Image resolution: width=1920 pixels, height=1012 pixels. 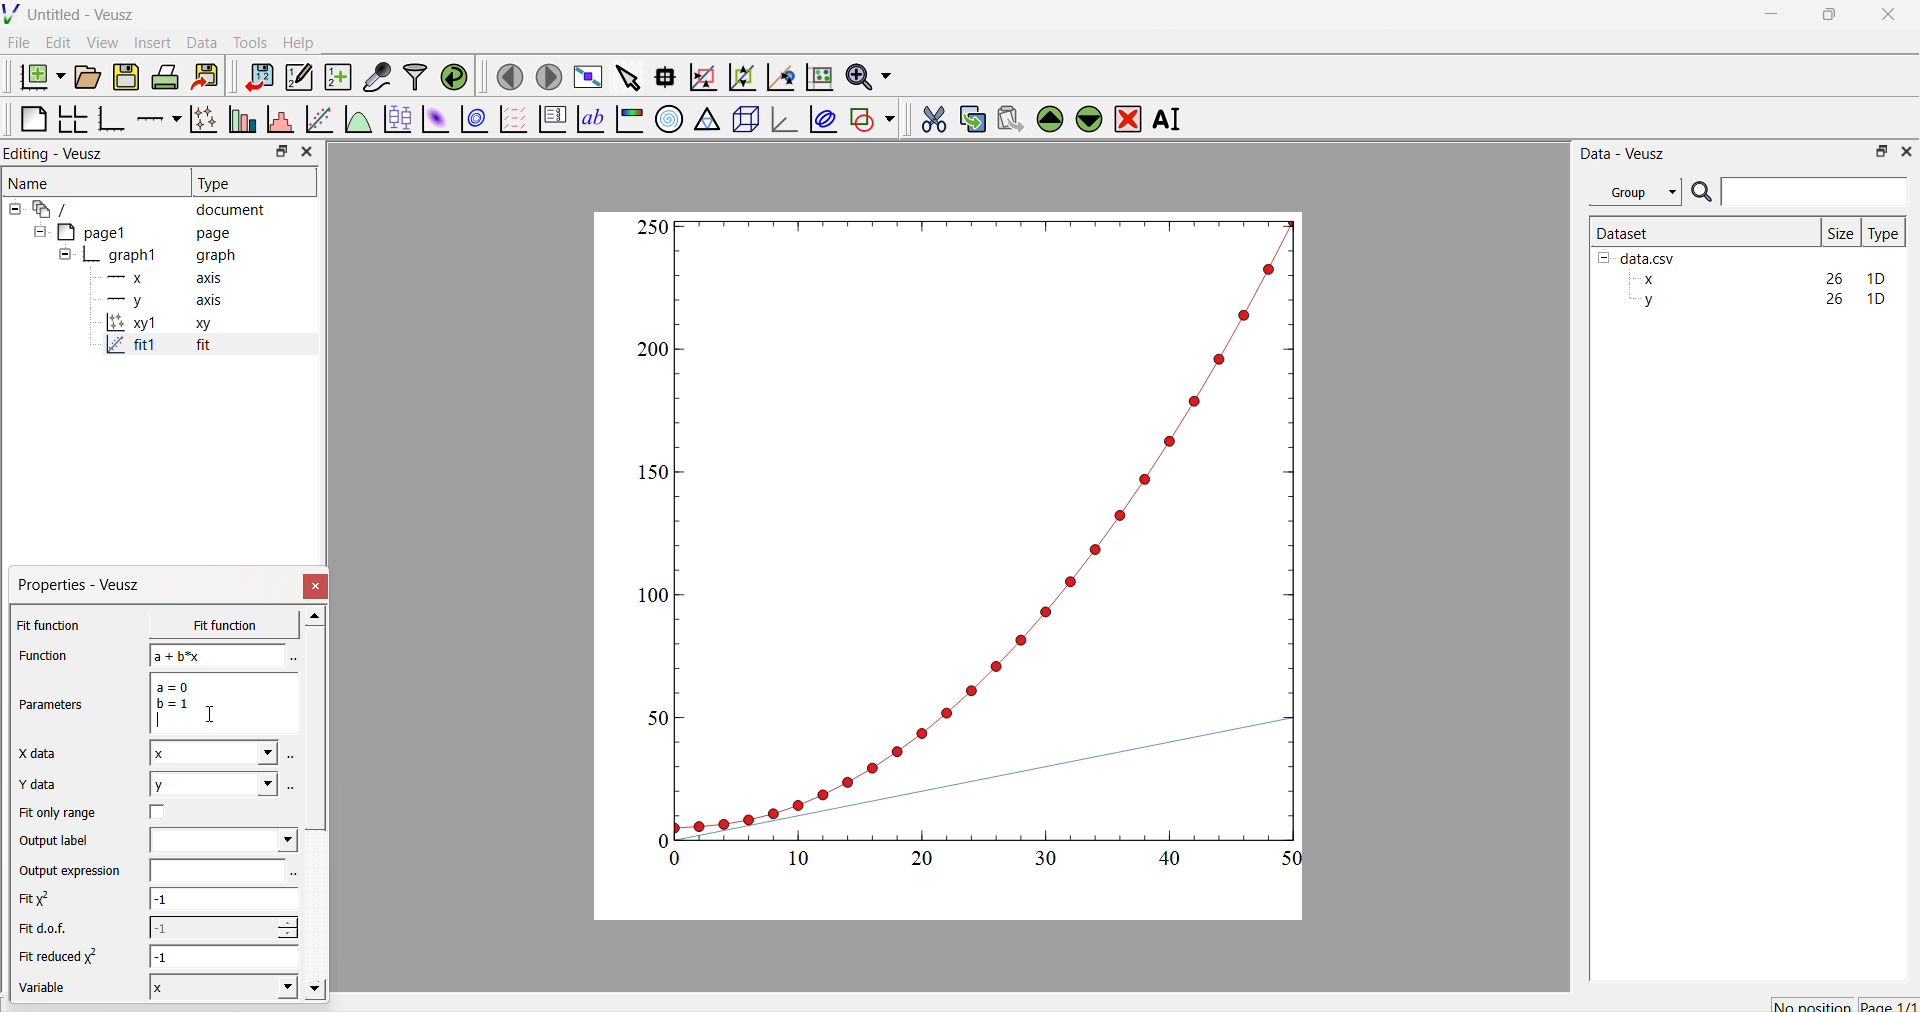 I want to click on Tools, so click(x=246, y=40).